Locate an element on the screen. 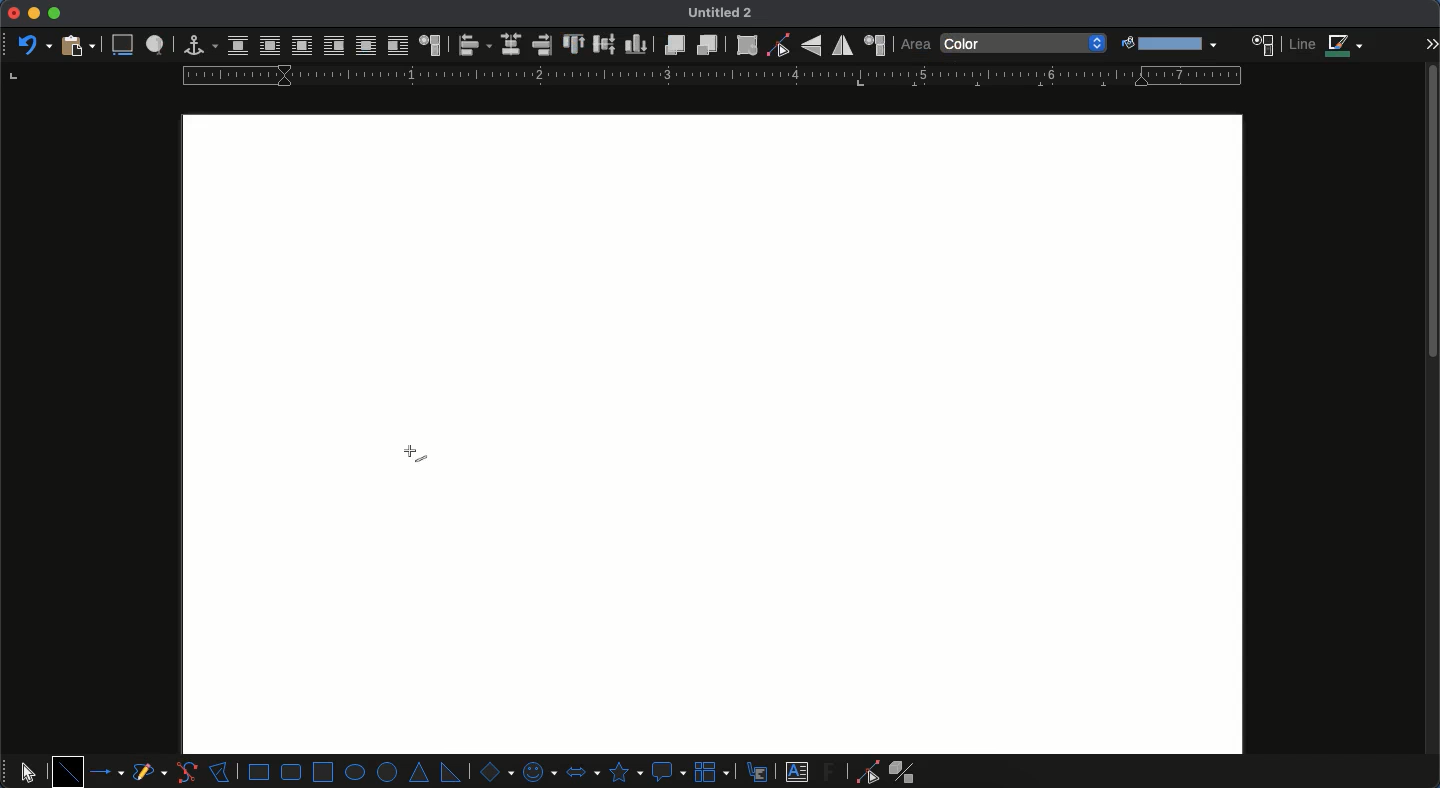  right is located at coordinates (542, 45).